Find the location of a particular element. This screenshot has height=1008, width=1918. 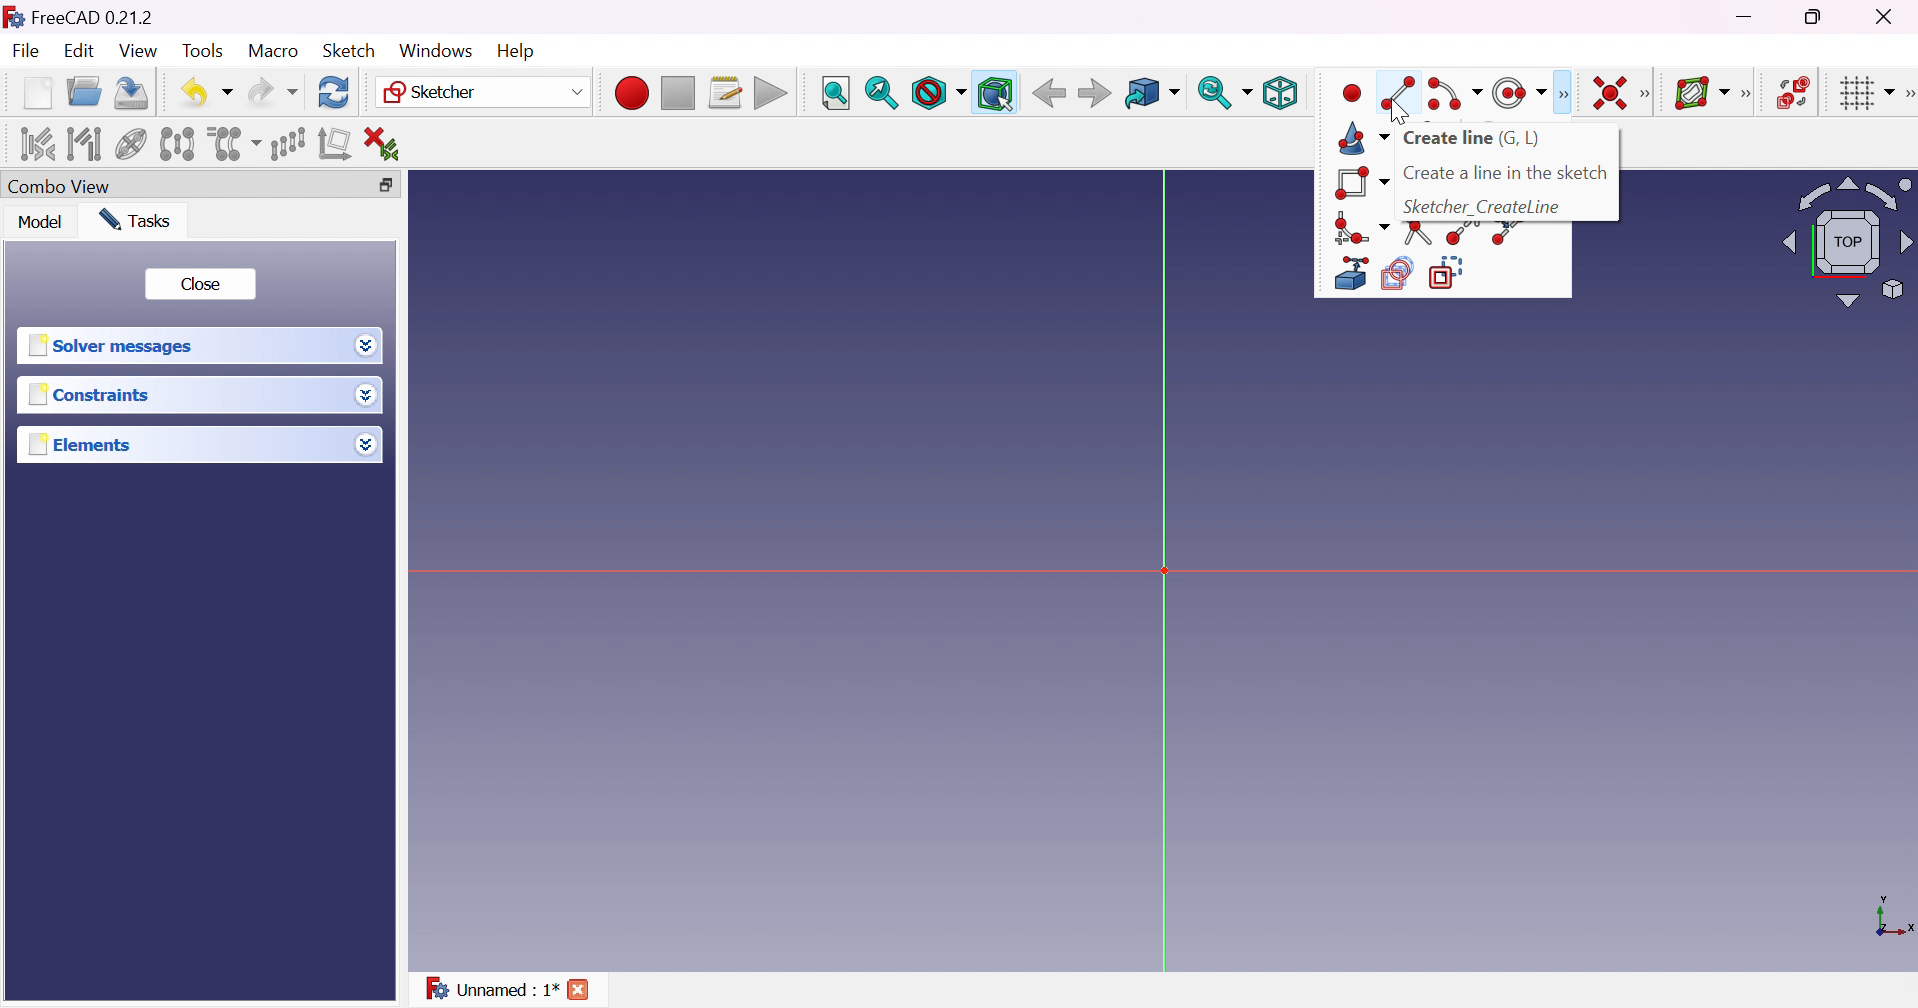

Create carbon copy is located at coordinates (1397, 274).